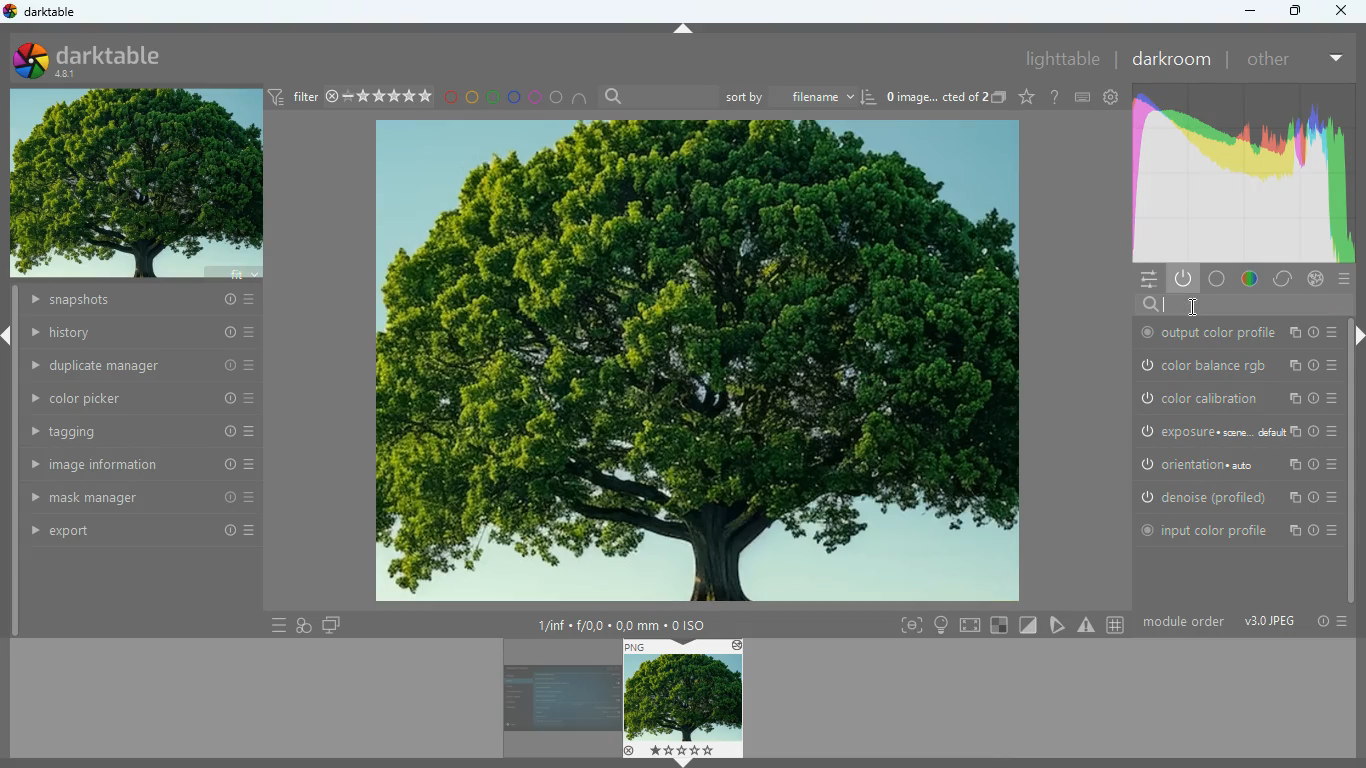 The width and height of the screenshot is (1366, 768). I want to click on lighttable, so click(1059, 58).